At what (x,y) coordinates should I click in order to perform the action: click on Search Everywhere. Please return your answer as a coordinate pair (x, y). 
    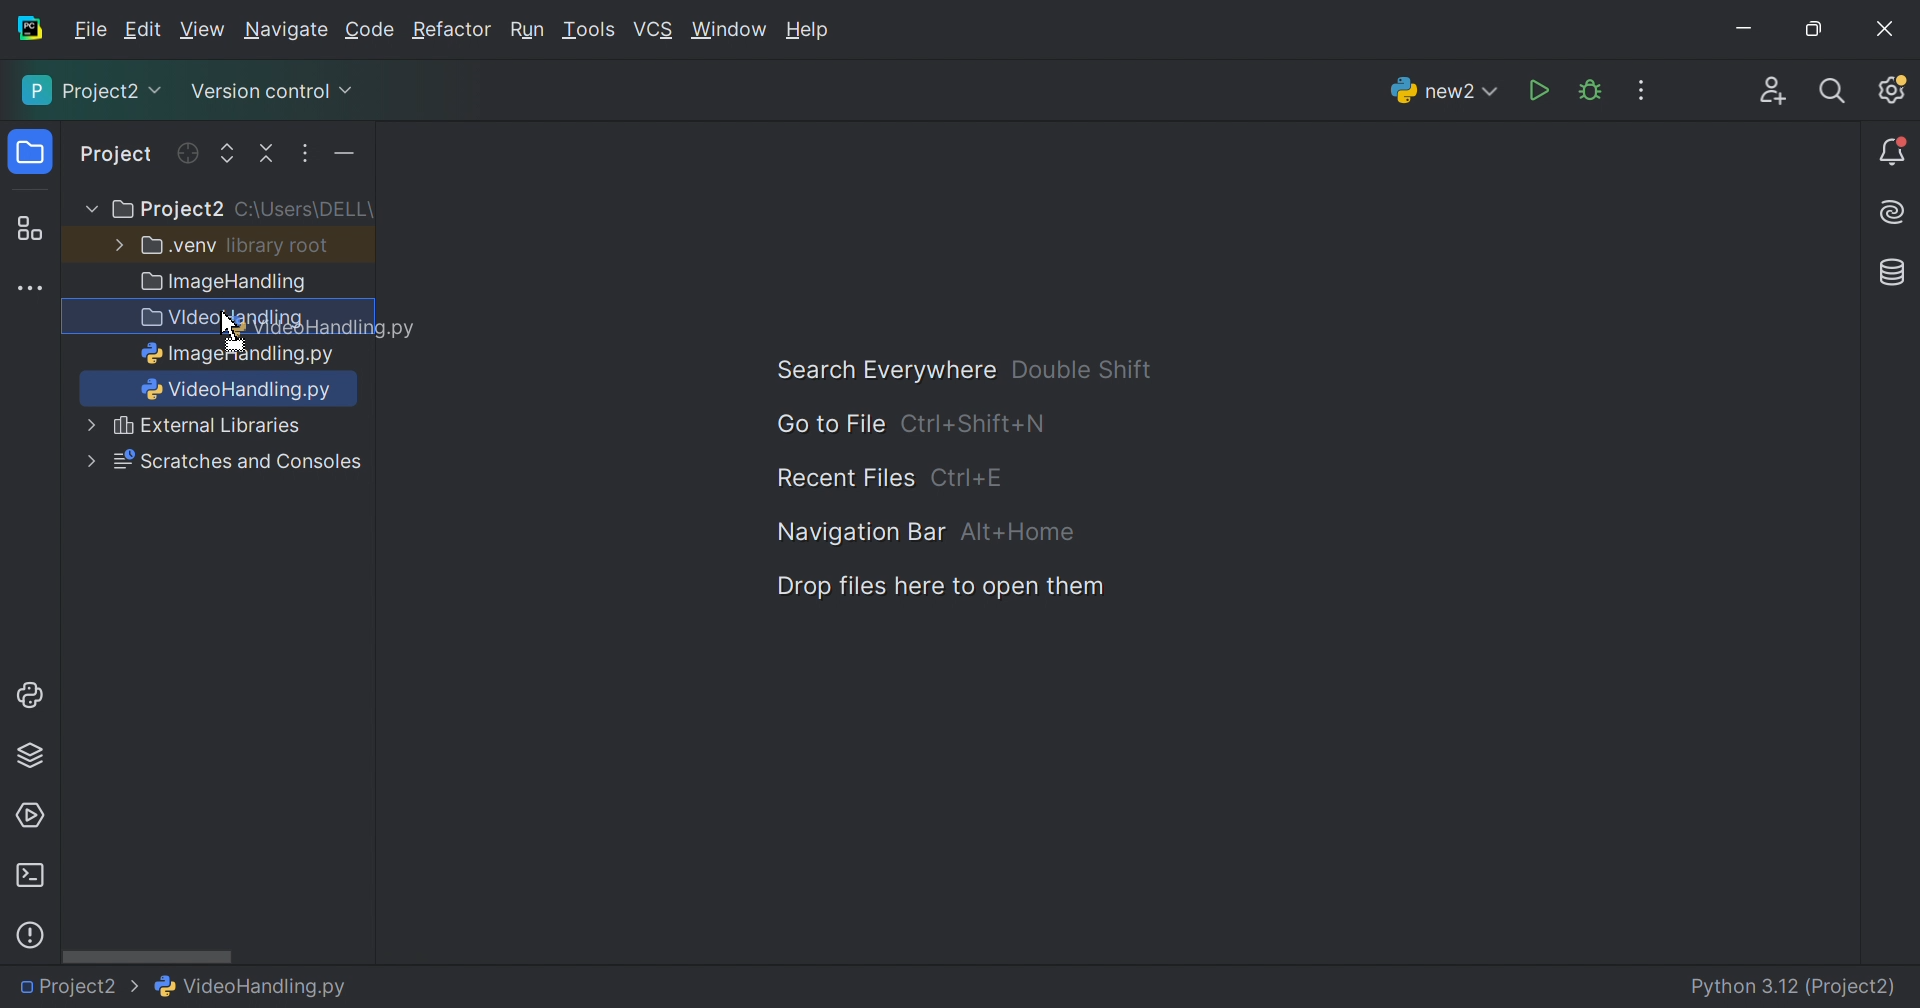
    Looking at the image, I should click on (876, 371).